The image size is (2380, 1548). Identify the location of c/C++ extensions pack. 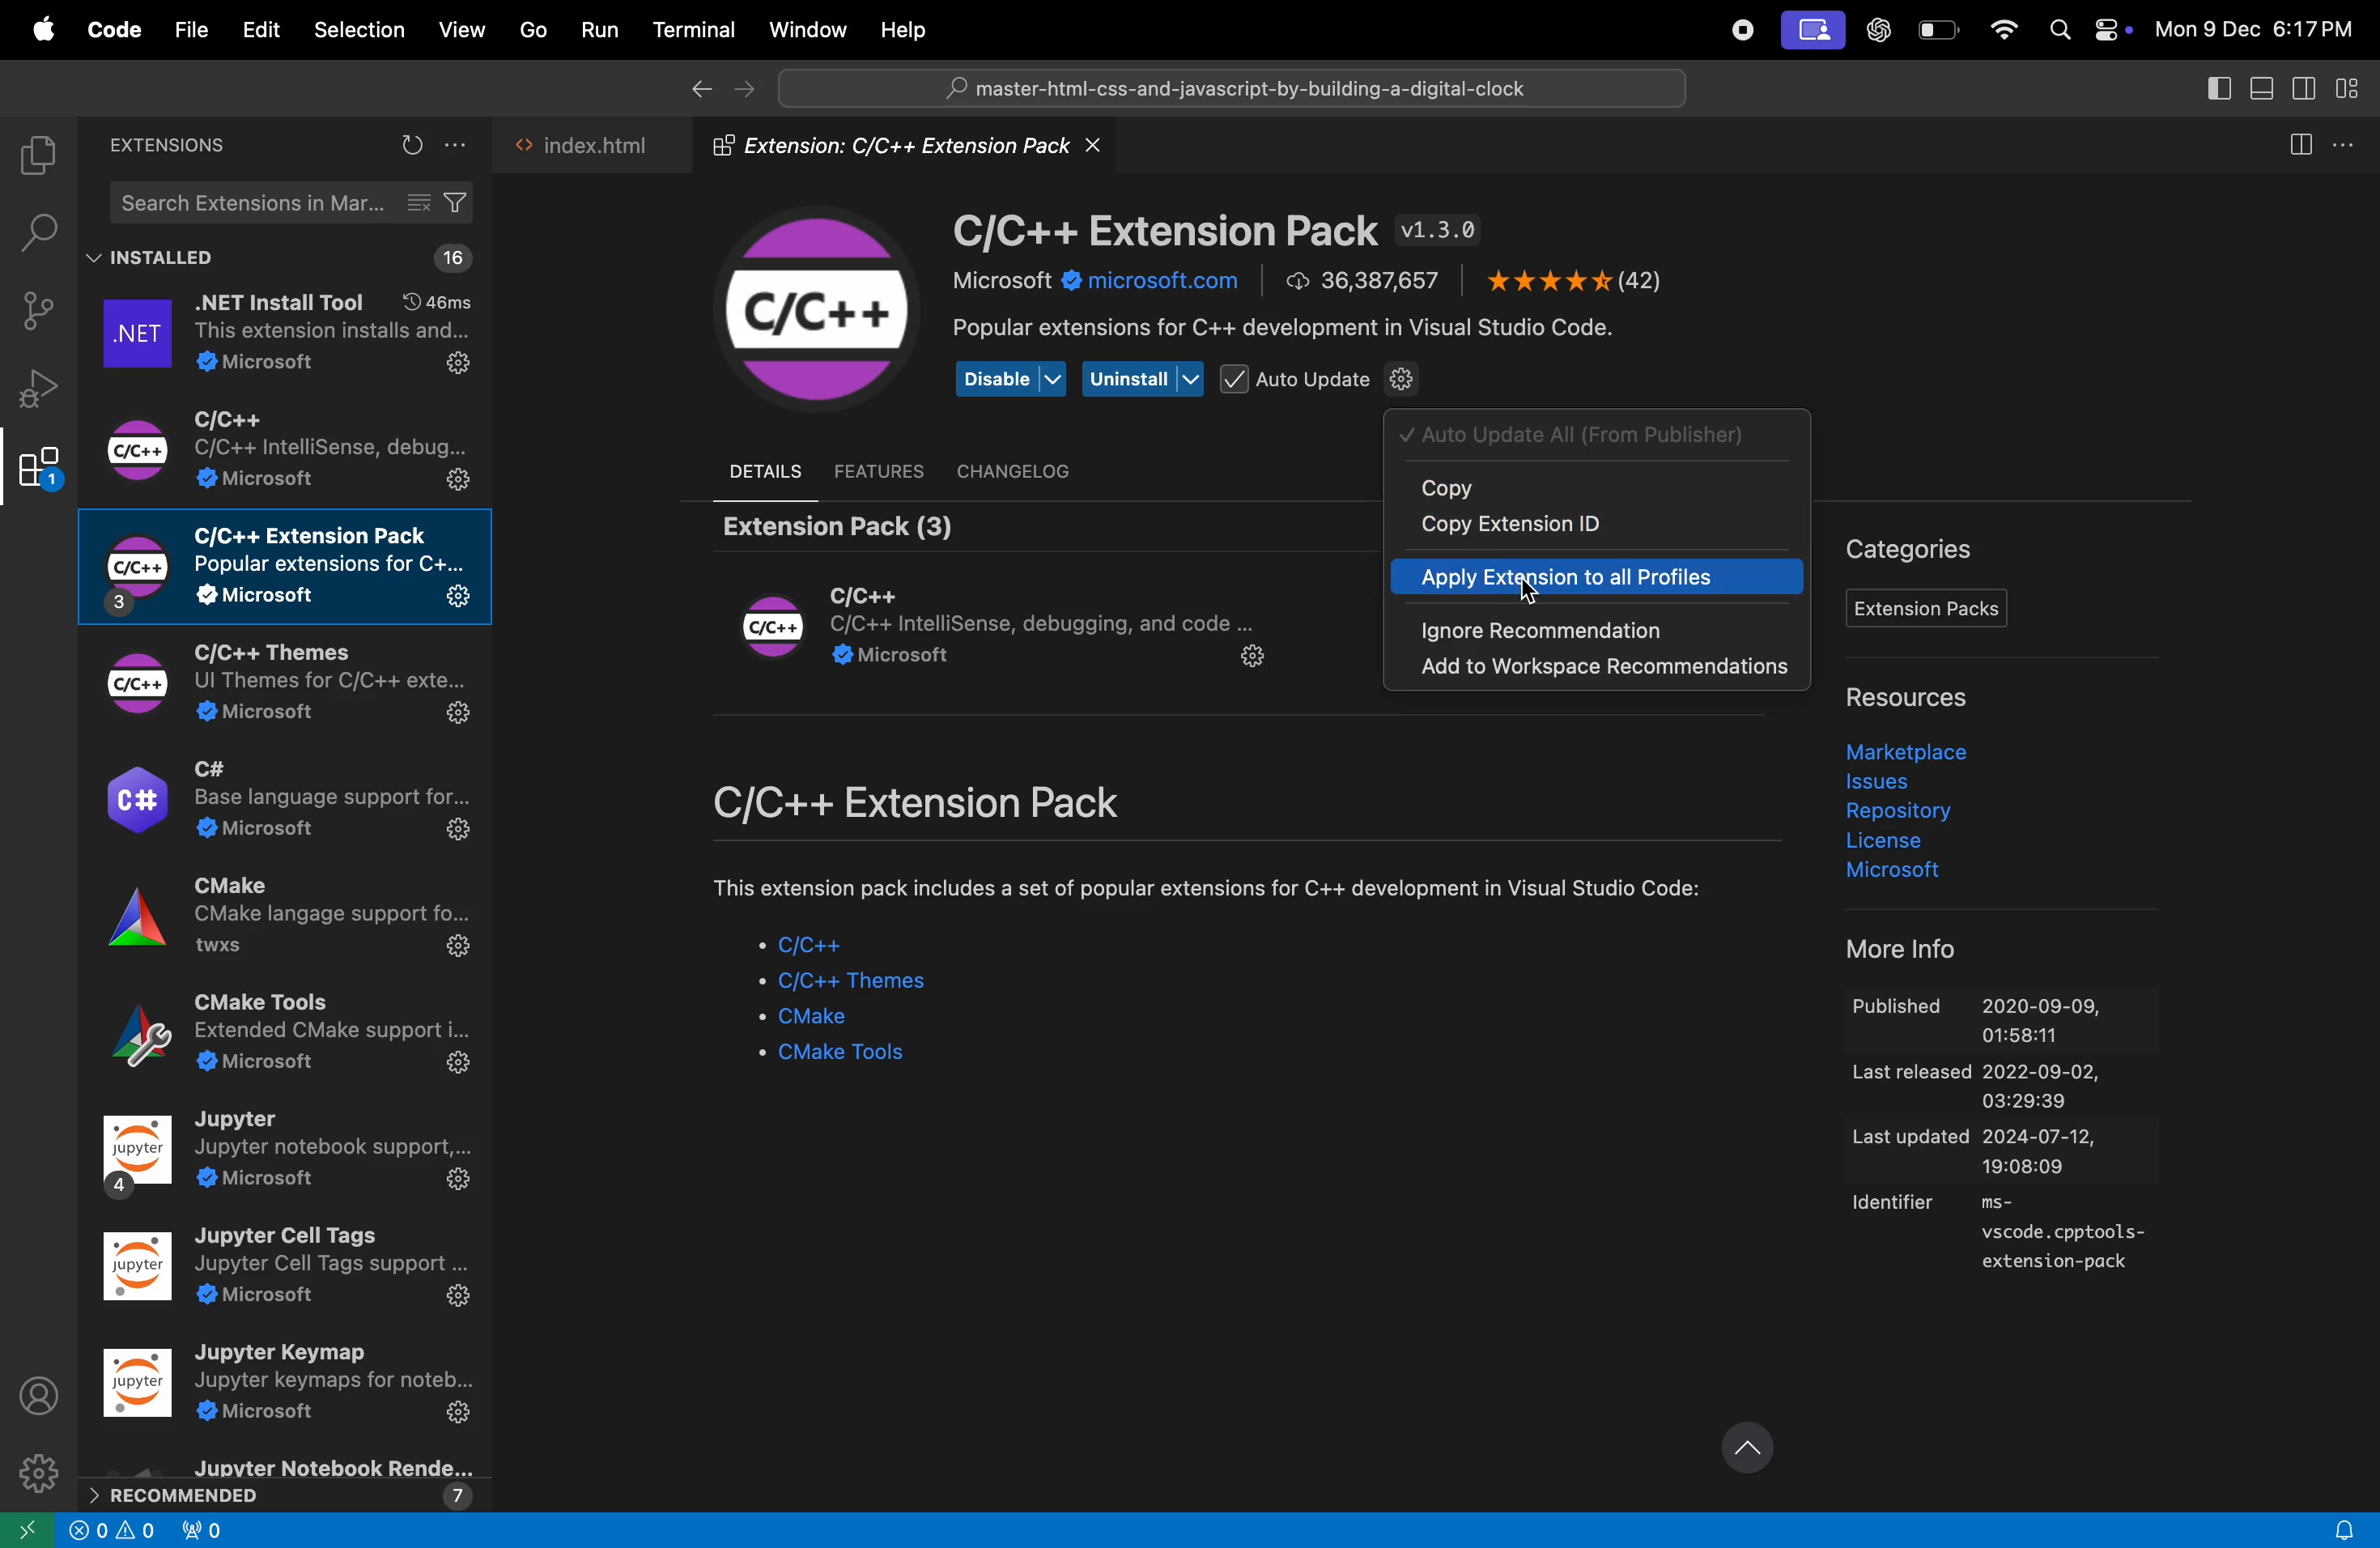
(288, 567).